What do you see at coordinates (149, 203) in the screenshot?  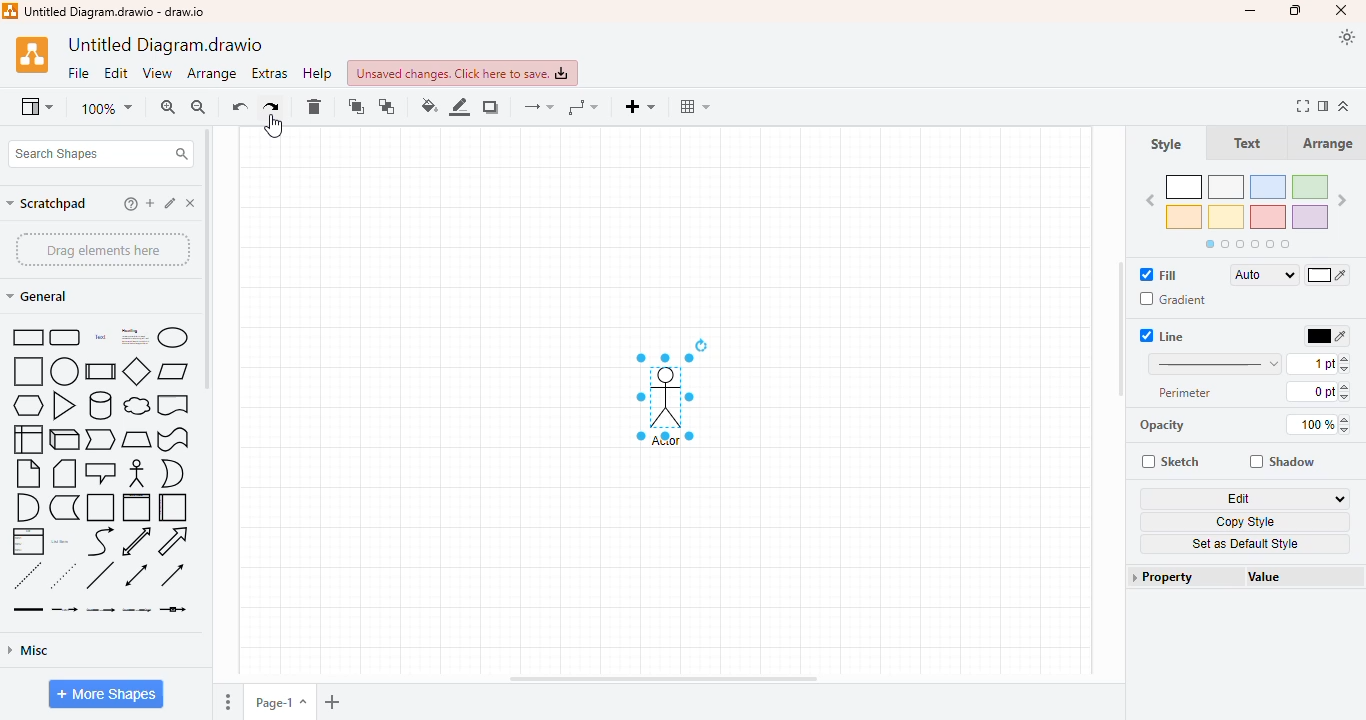 I see `add` at bounding box center [149, 203].